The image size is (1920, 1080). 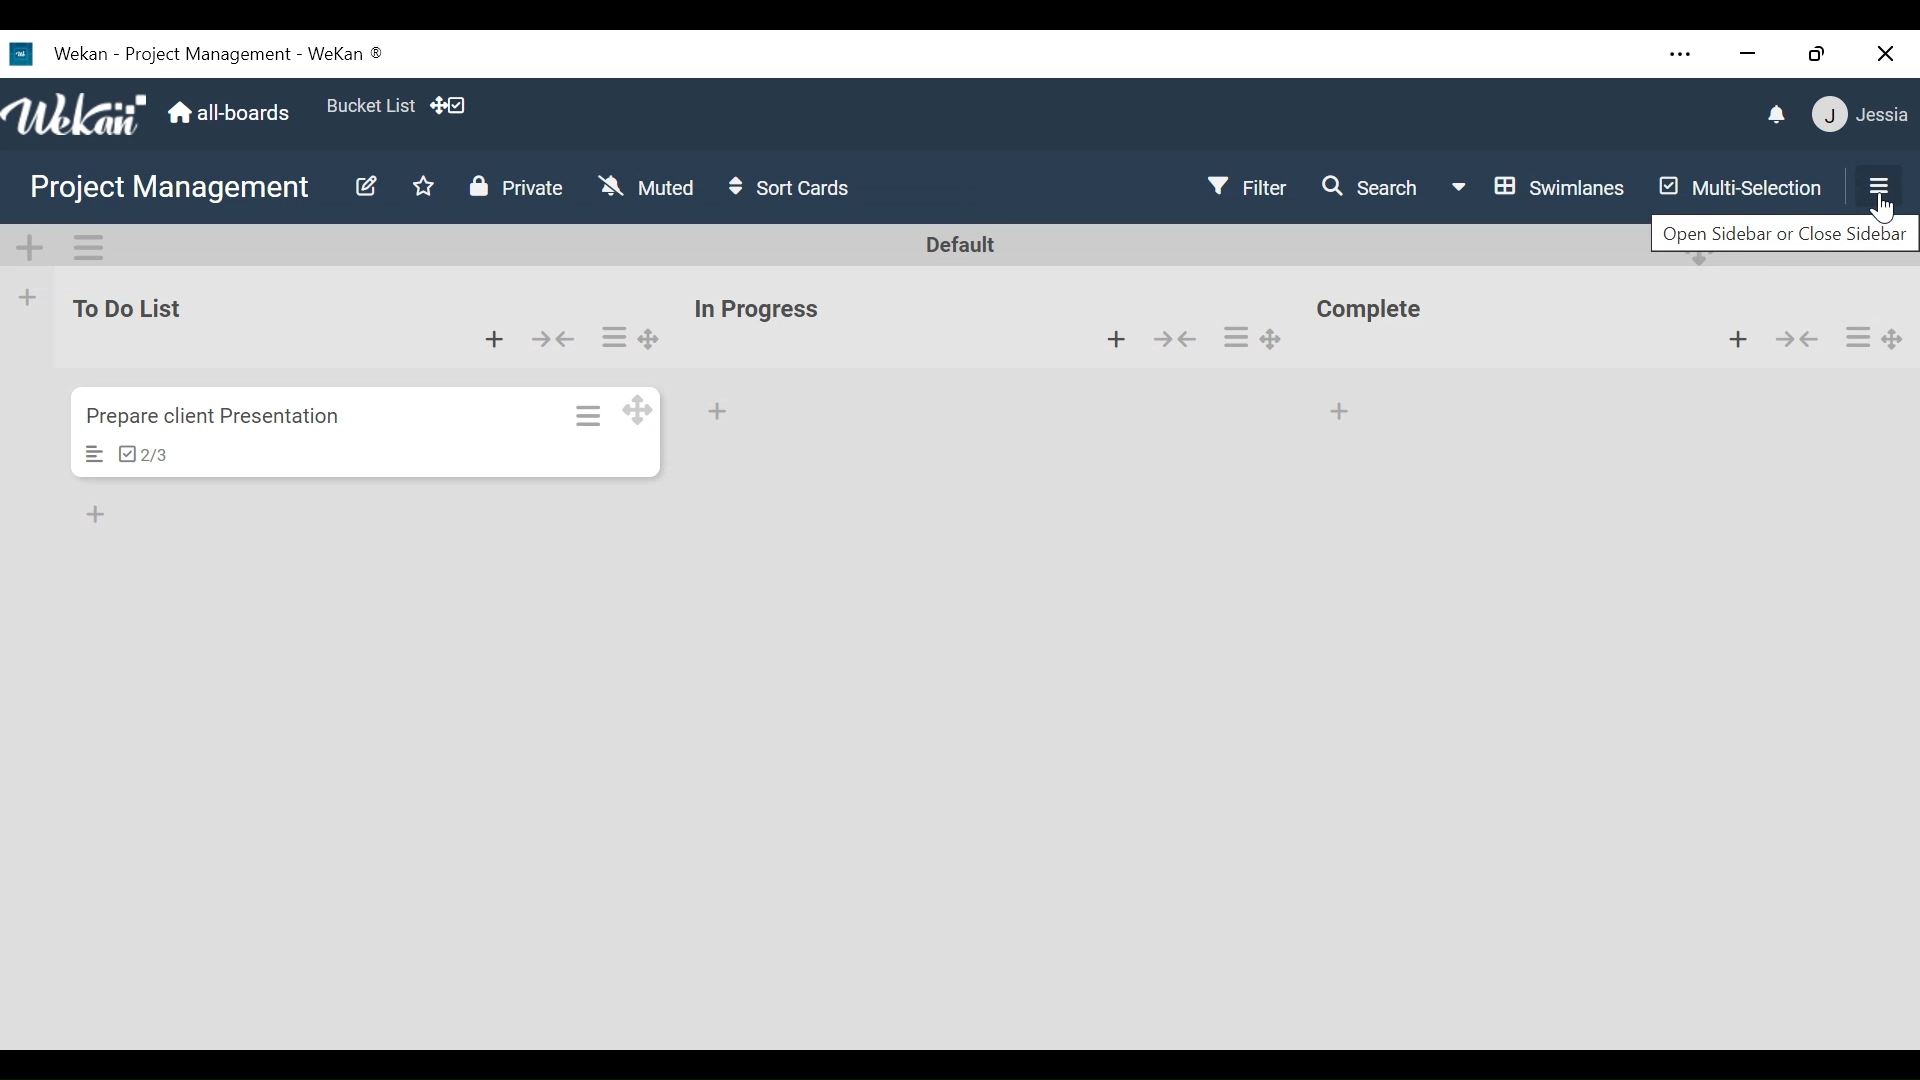 I want to click on Card Title, so click(x=226, y=416).